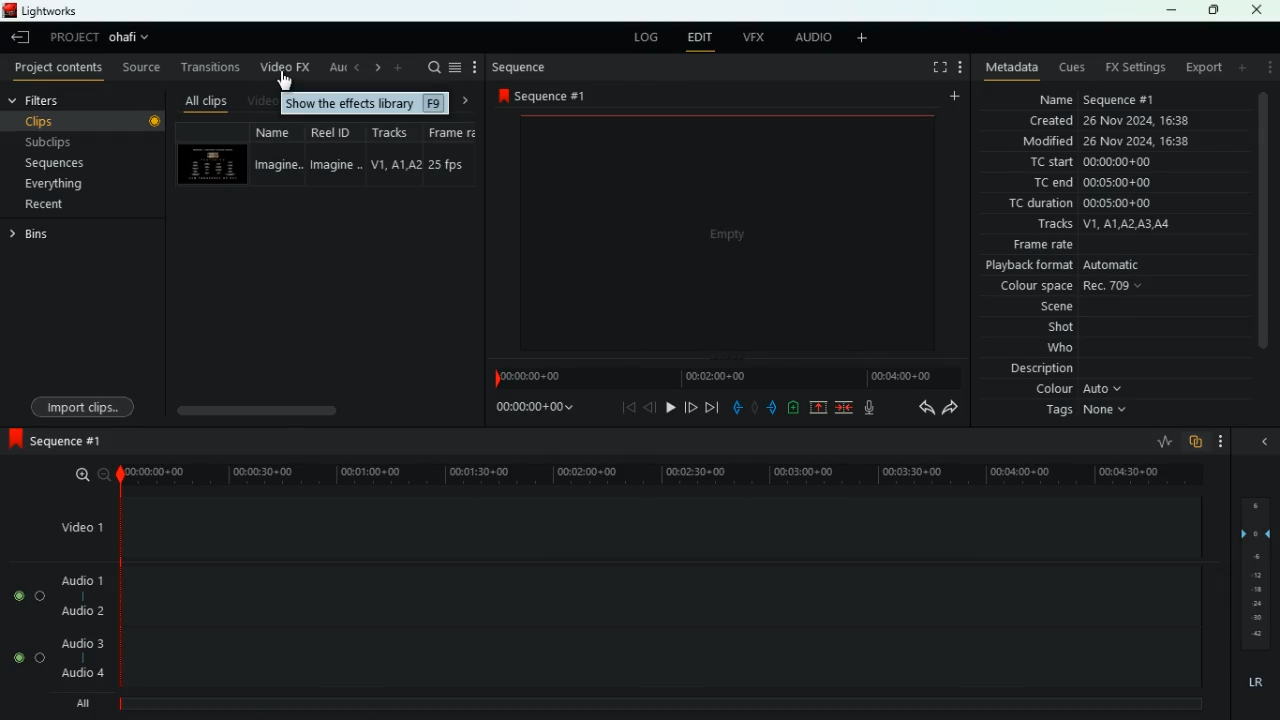 The image size is (1280, 720). What do you see at coordinates (750, 406) in the screenshot?
I see `middle` at bounding box center [750, 406].